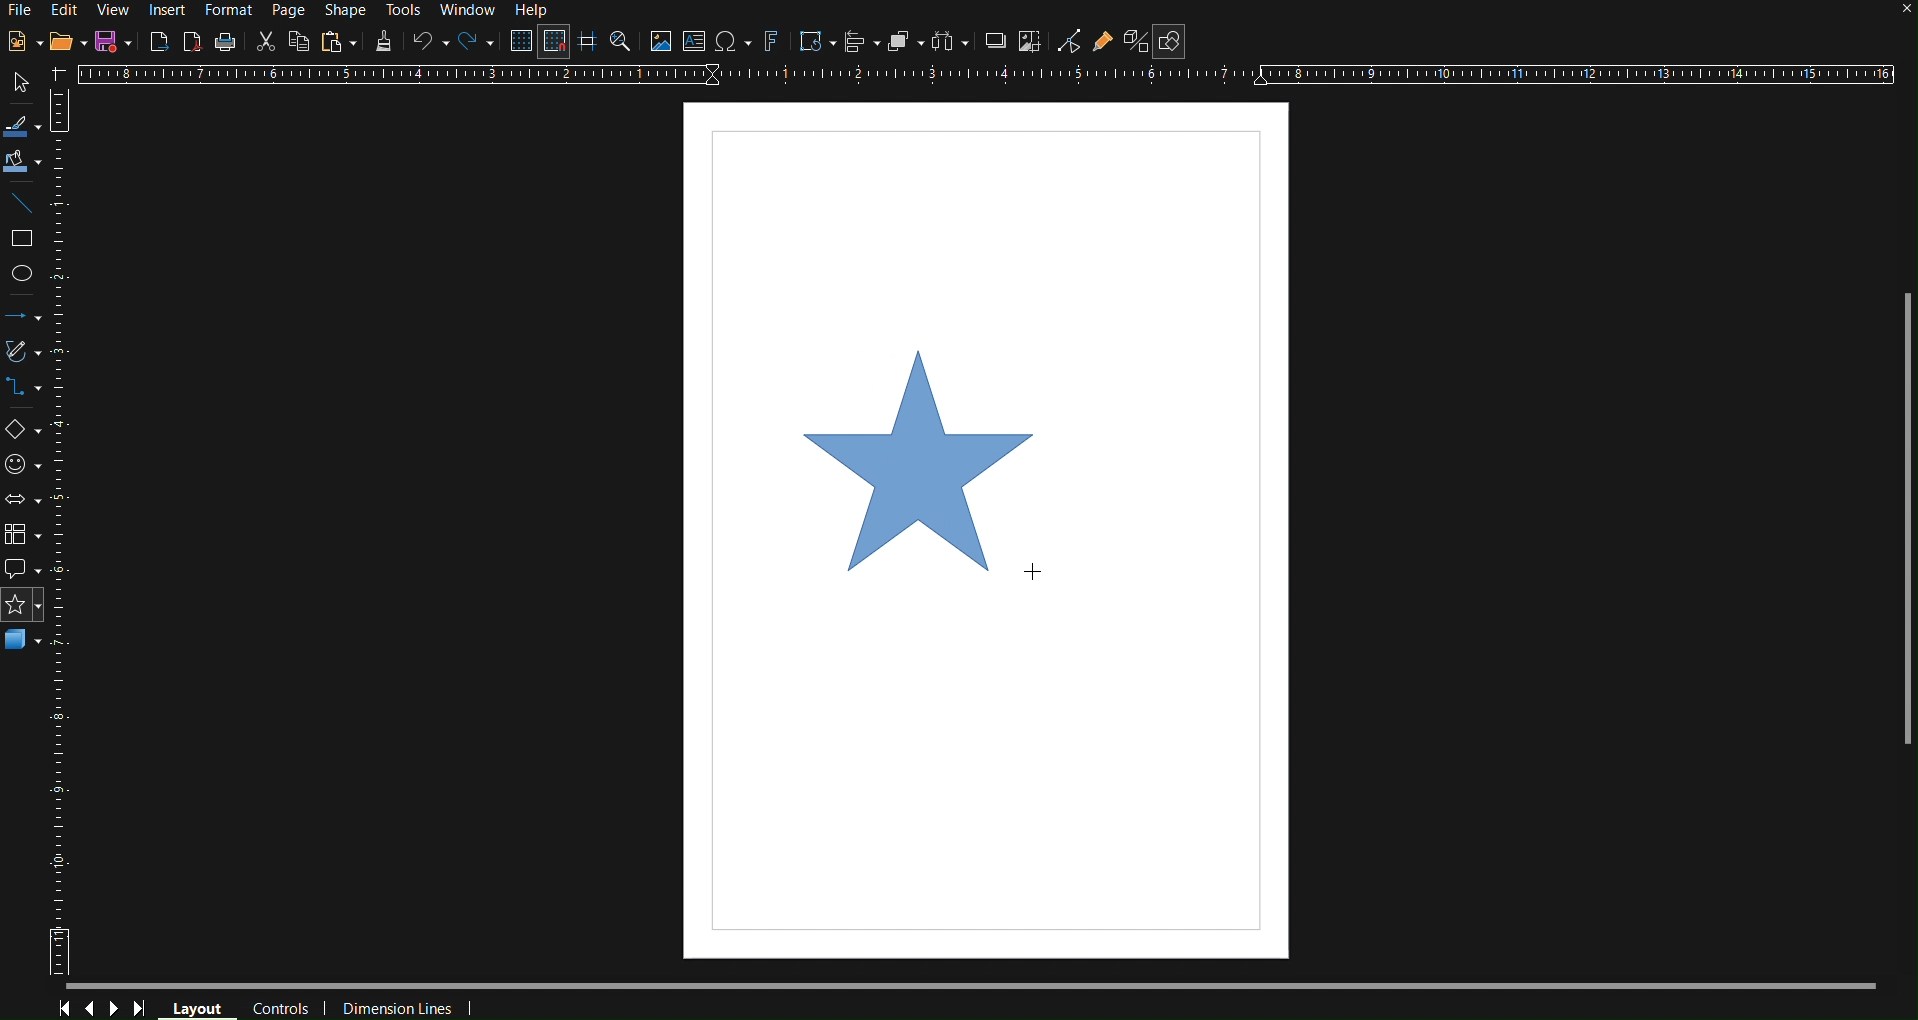  What do you see at coordinates (24, 646) in the screenshot?
I see `3D Objects` at bounding box center [24, 646].